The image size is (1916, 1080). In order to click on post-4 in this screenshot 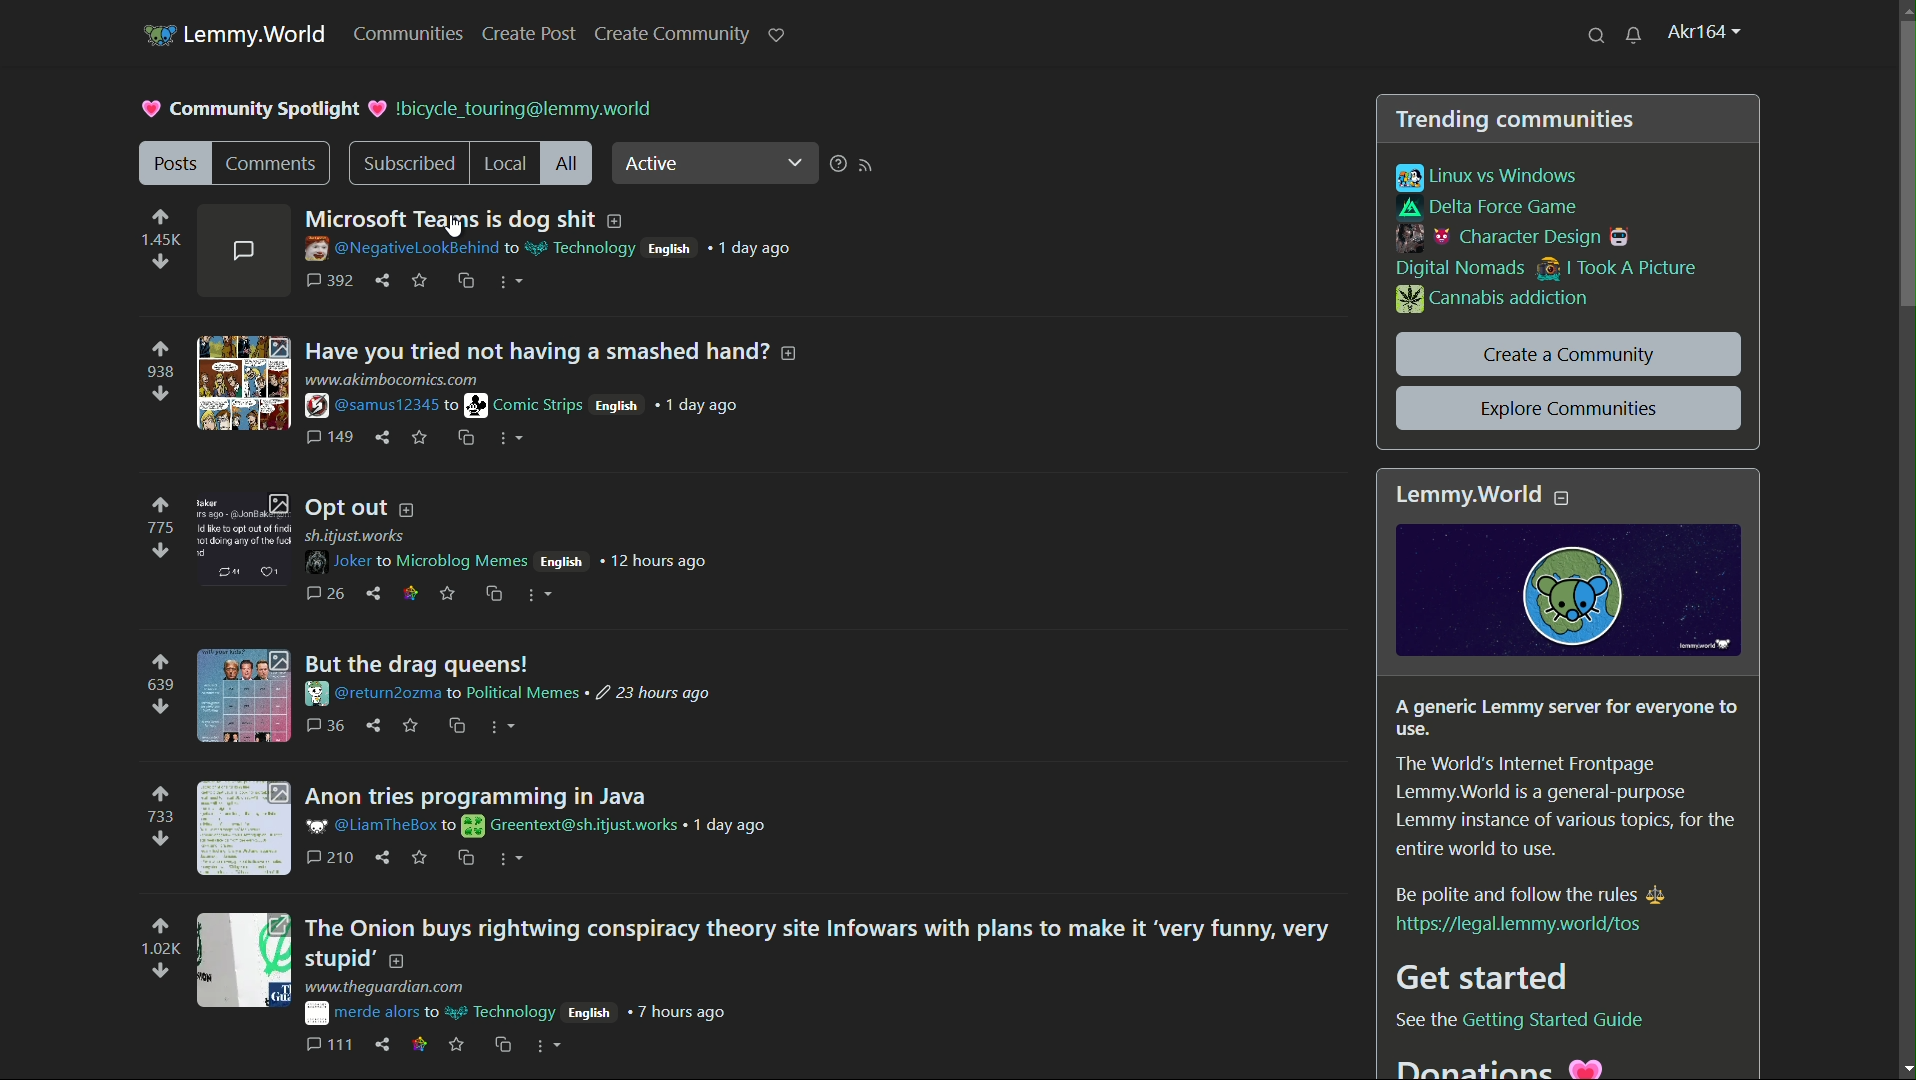, I will do `click(428, 663)`.